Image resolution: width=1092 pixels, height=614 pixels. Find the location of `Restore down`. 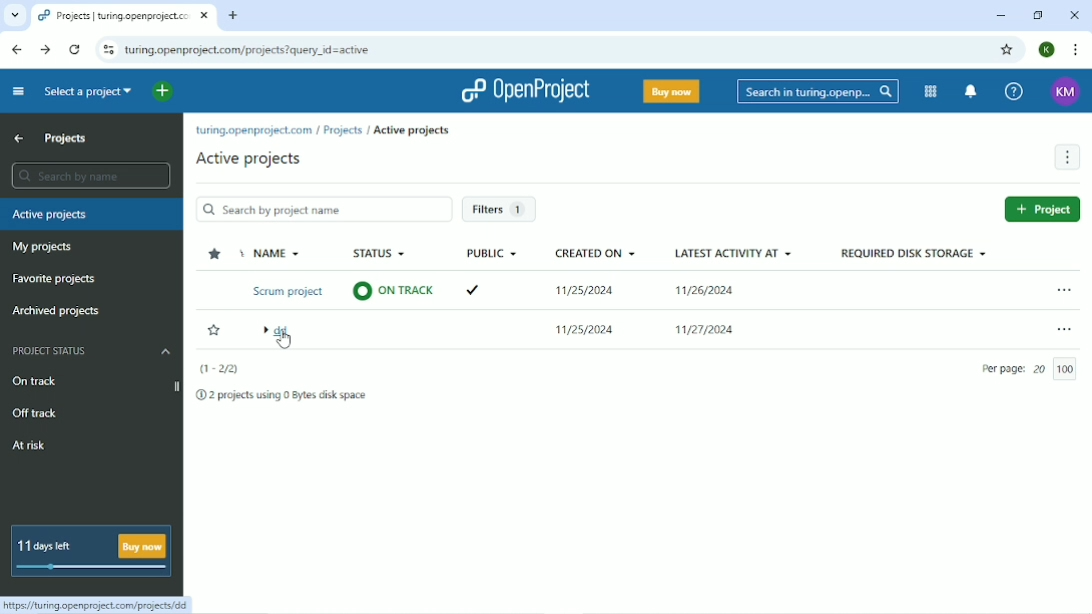

Restore down is located at coordinates (1037, 15).